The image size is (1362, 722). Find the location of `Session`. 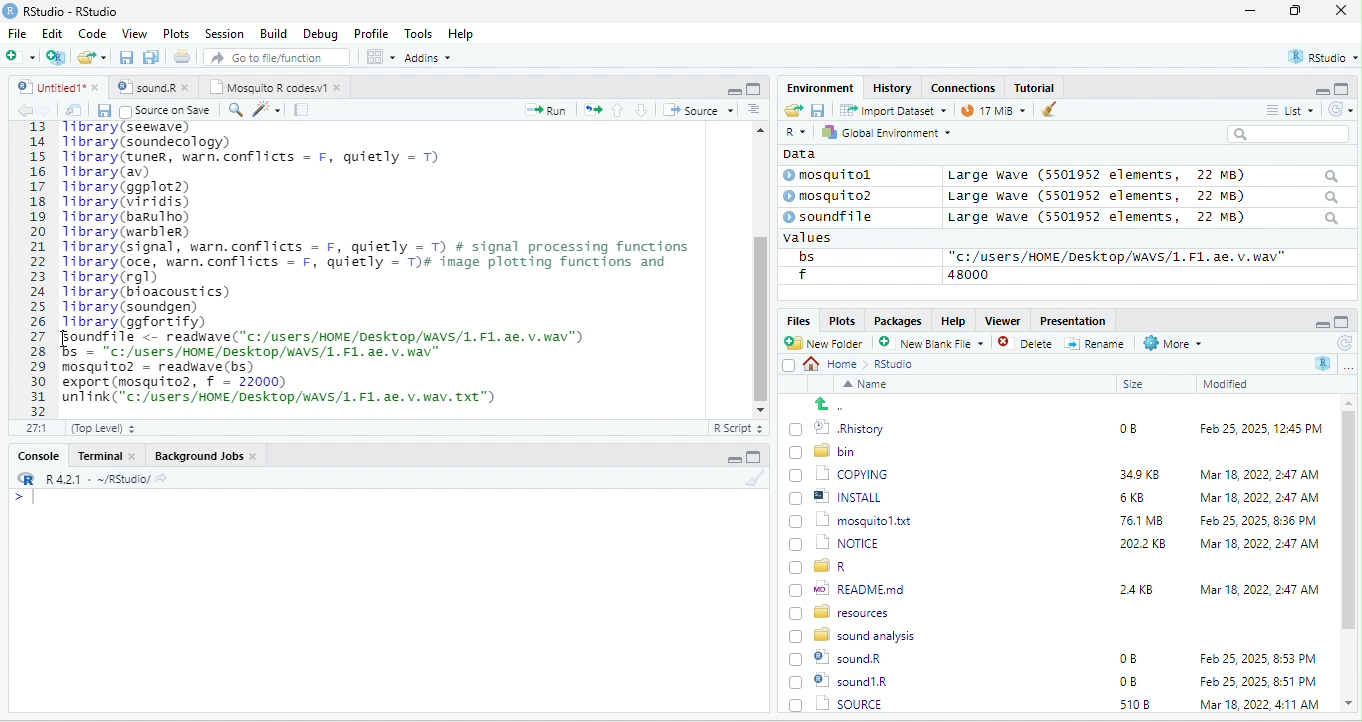

Session is located at coordinates (225, 32).